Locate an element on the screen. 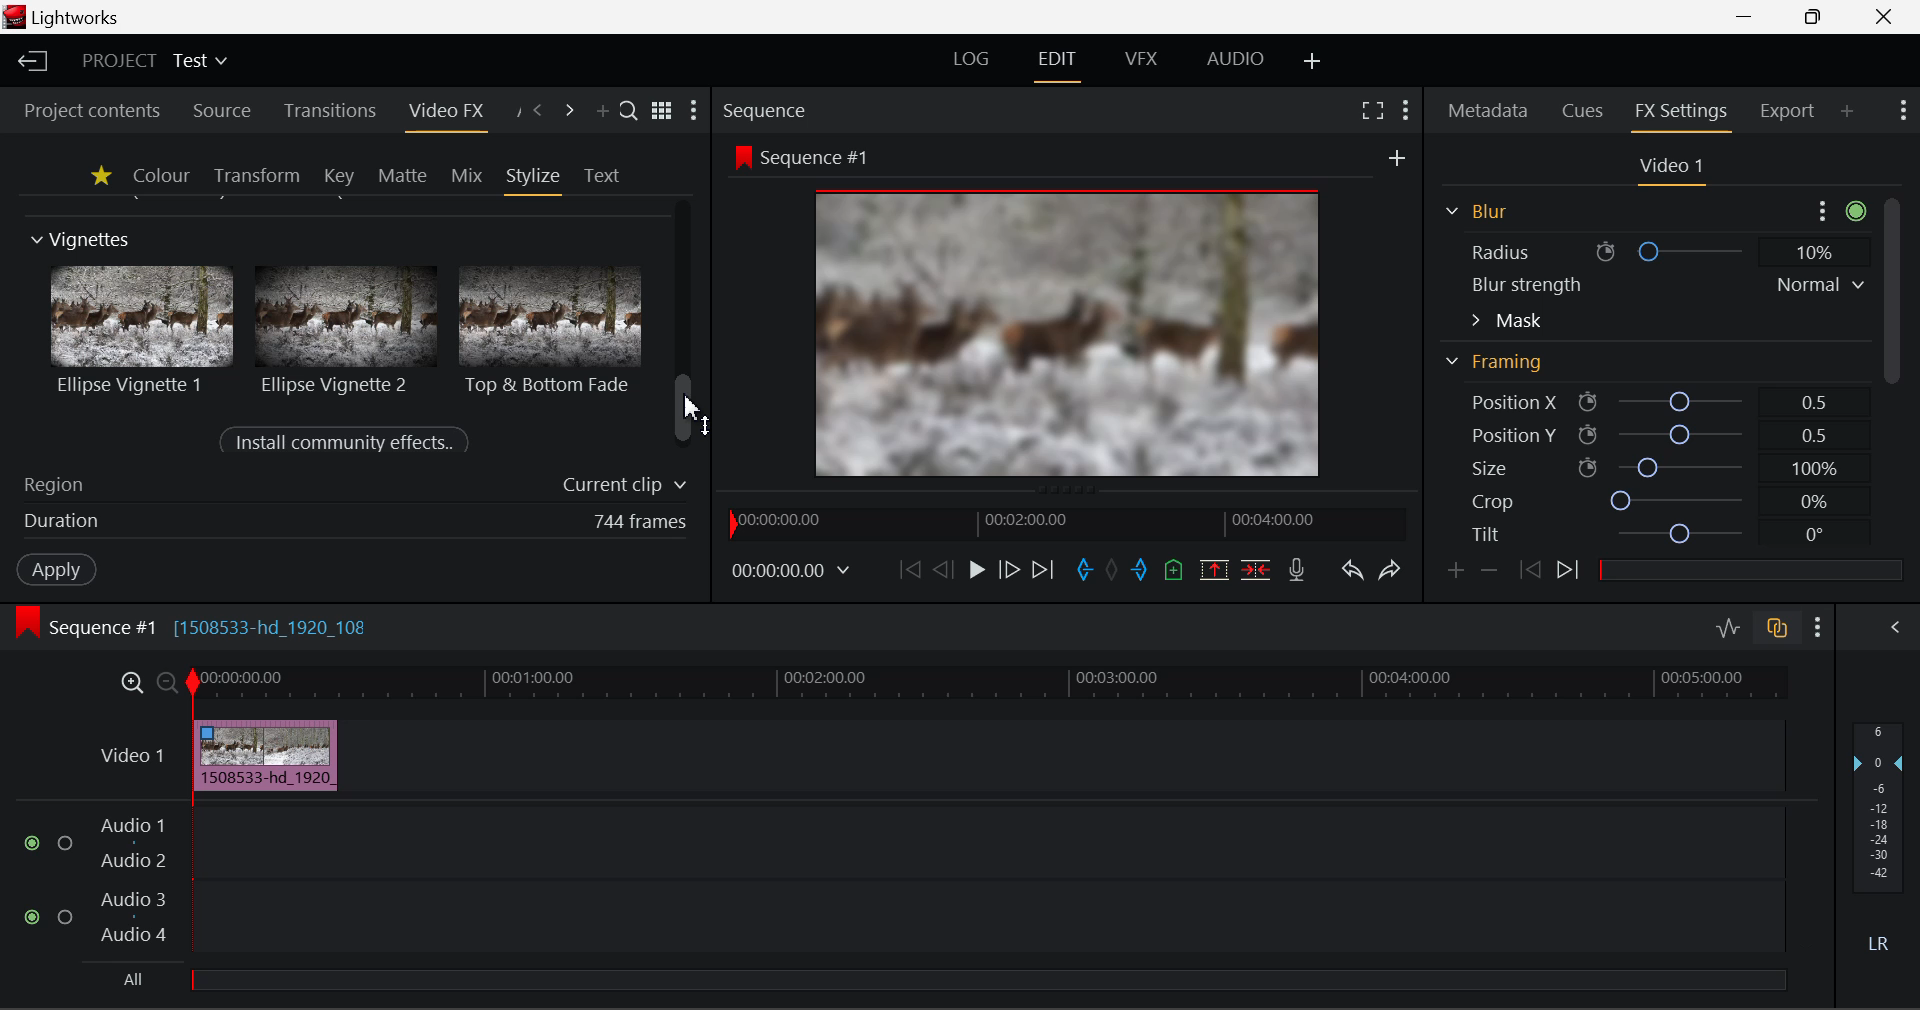  Next keyframe is located at coordinates (1568, 574).